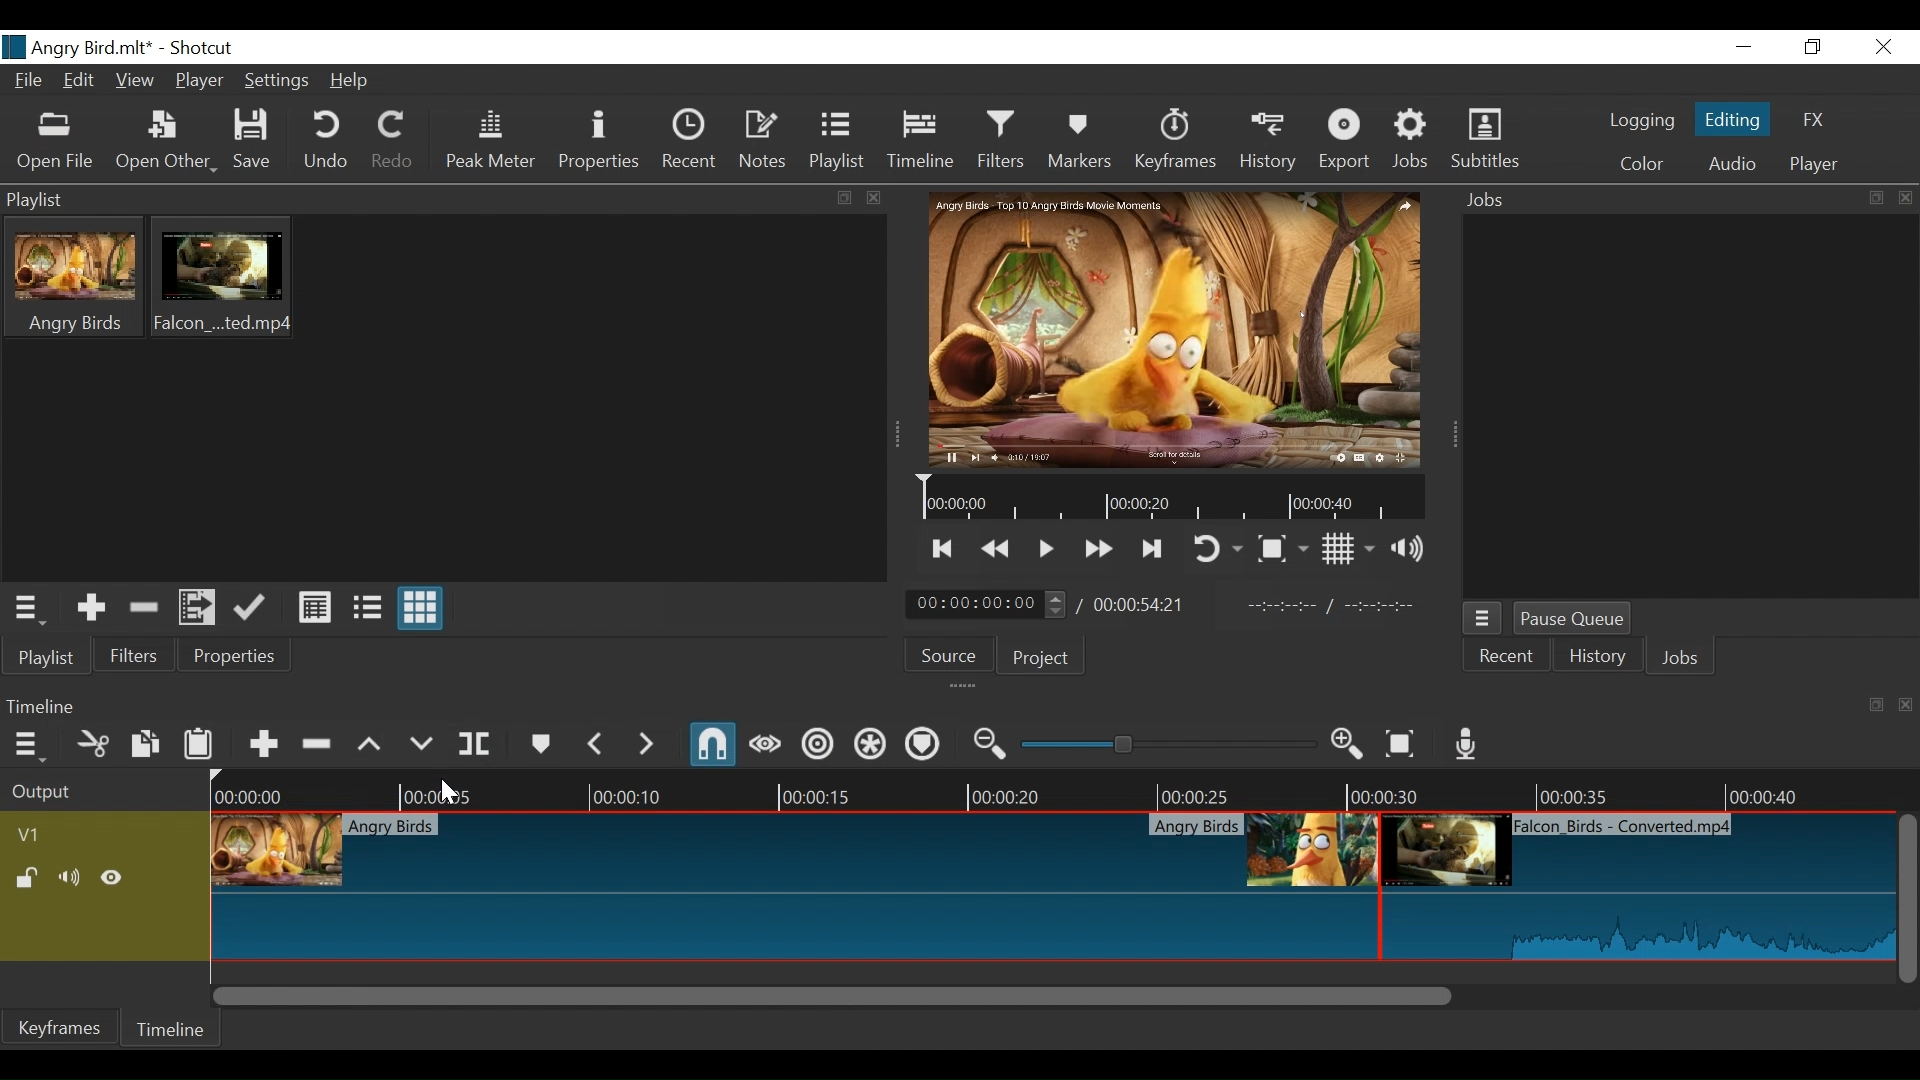 The image size is (1920, 1080). What do you see at coordinates (135, 655) in the screenshot?
I see `Filter` at bounding box center [135, 655].